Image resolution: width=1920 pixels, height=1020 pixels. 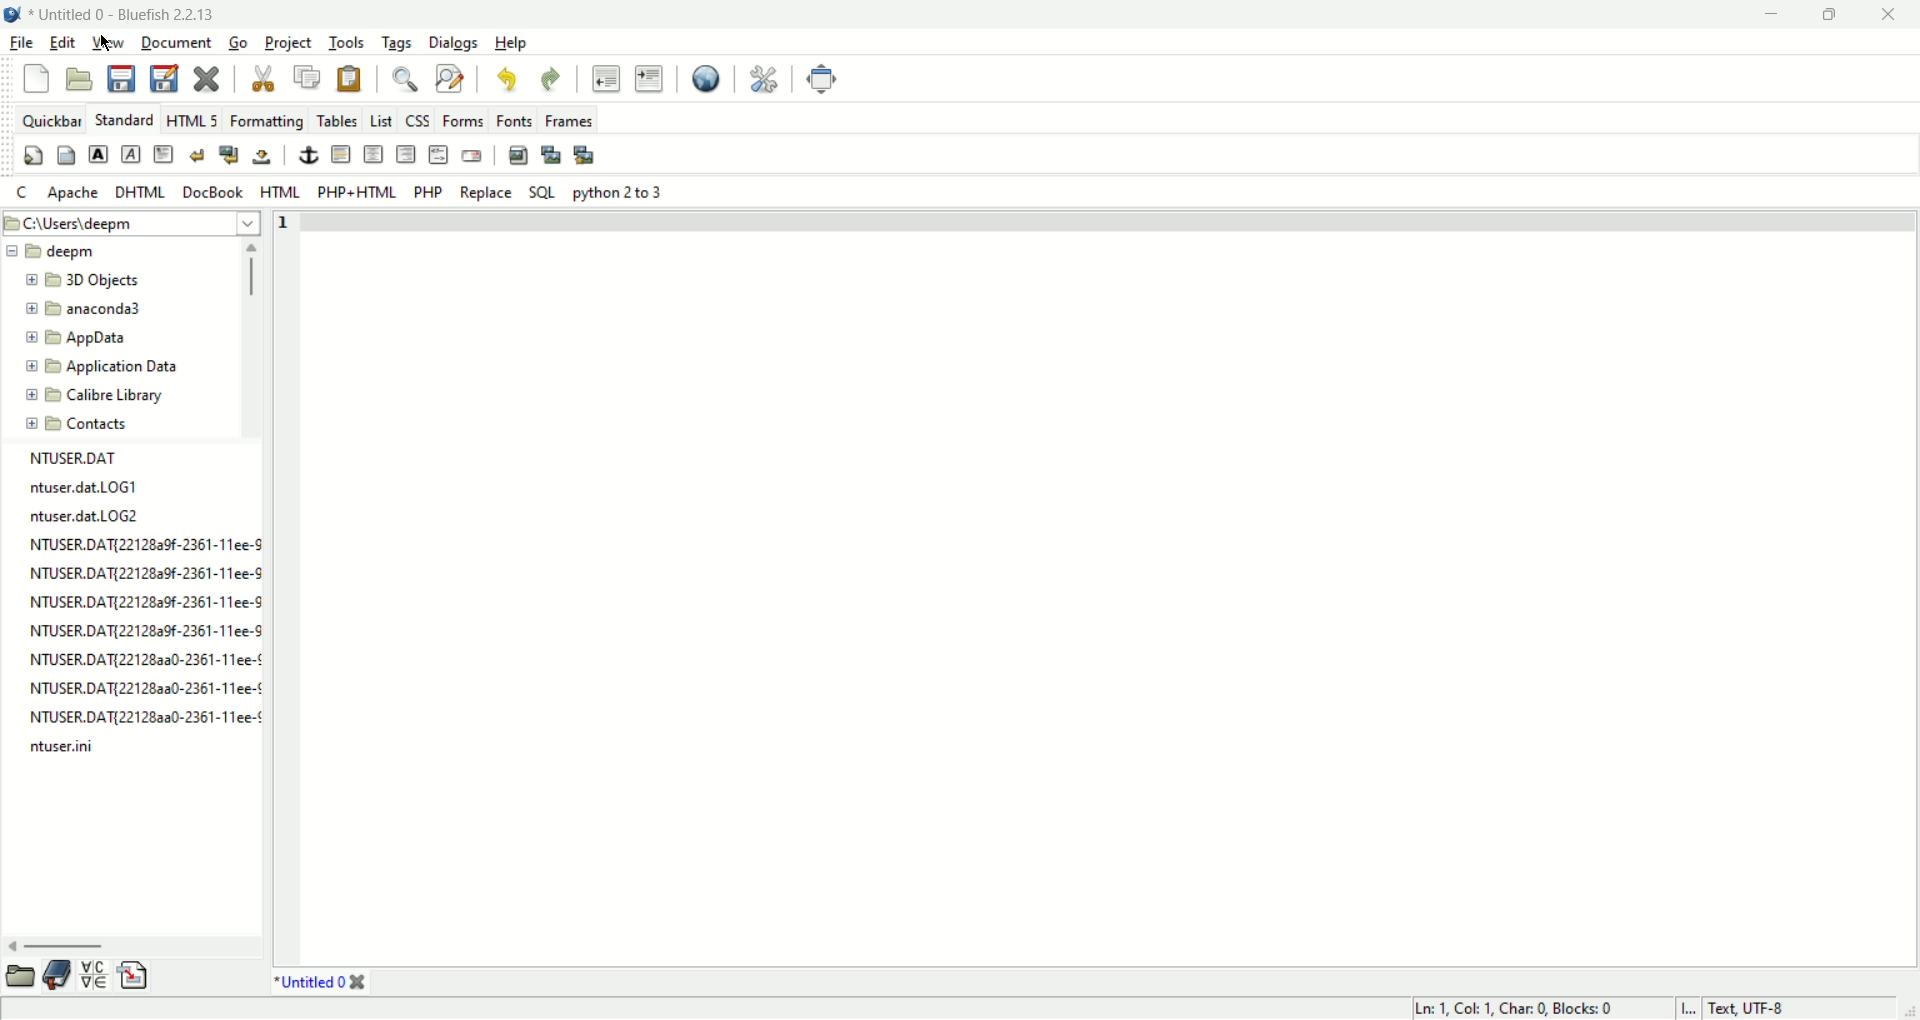 I want to click on ntuser.ini, so click(x=63, y=746).